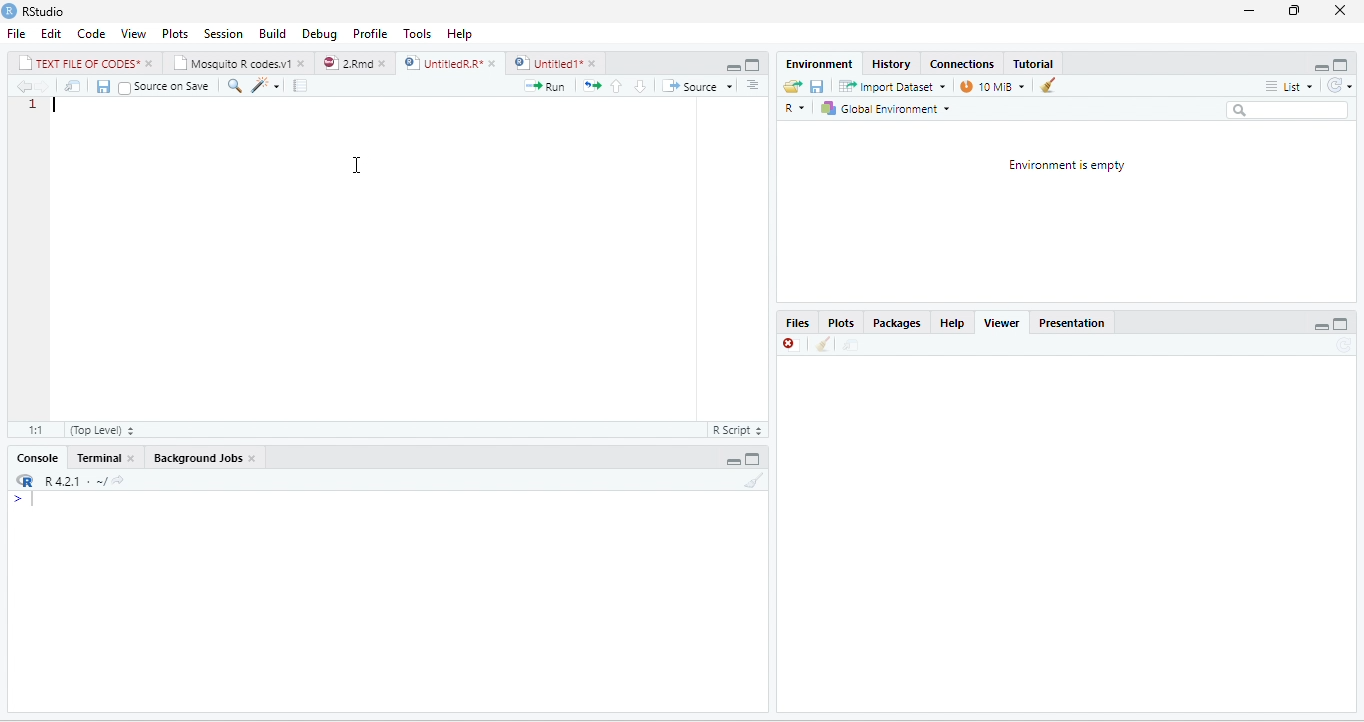  I want to click on Tutorial, so click(1032, 62).